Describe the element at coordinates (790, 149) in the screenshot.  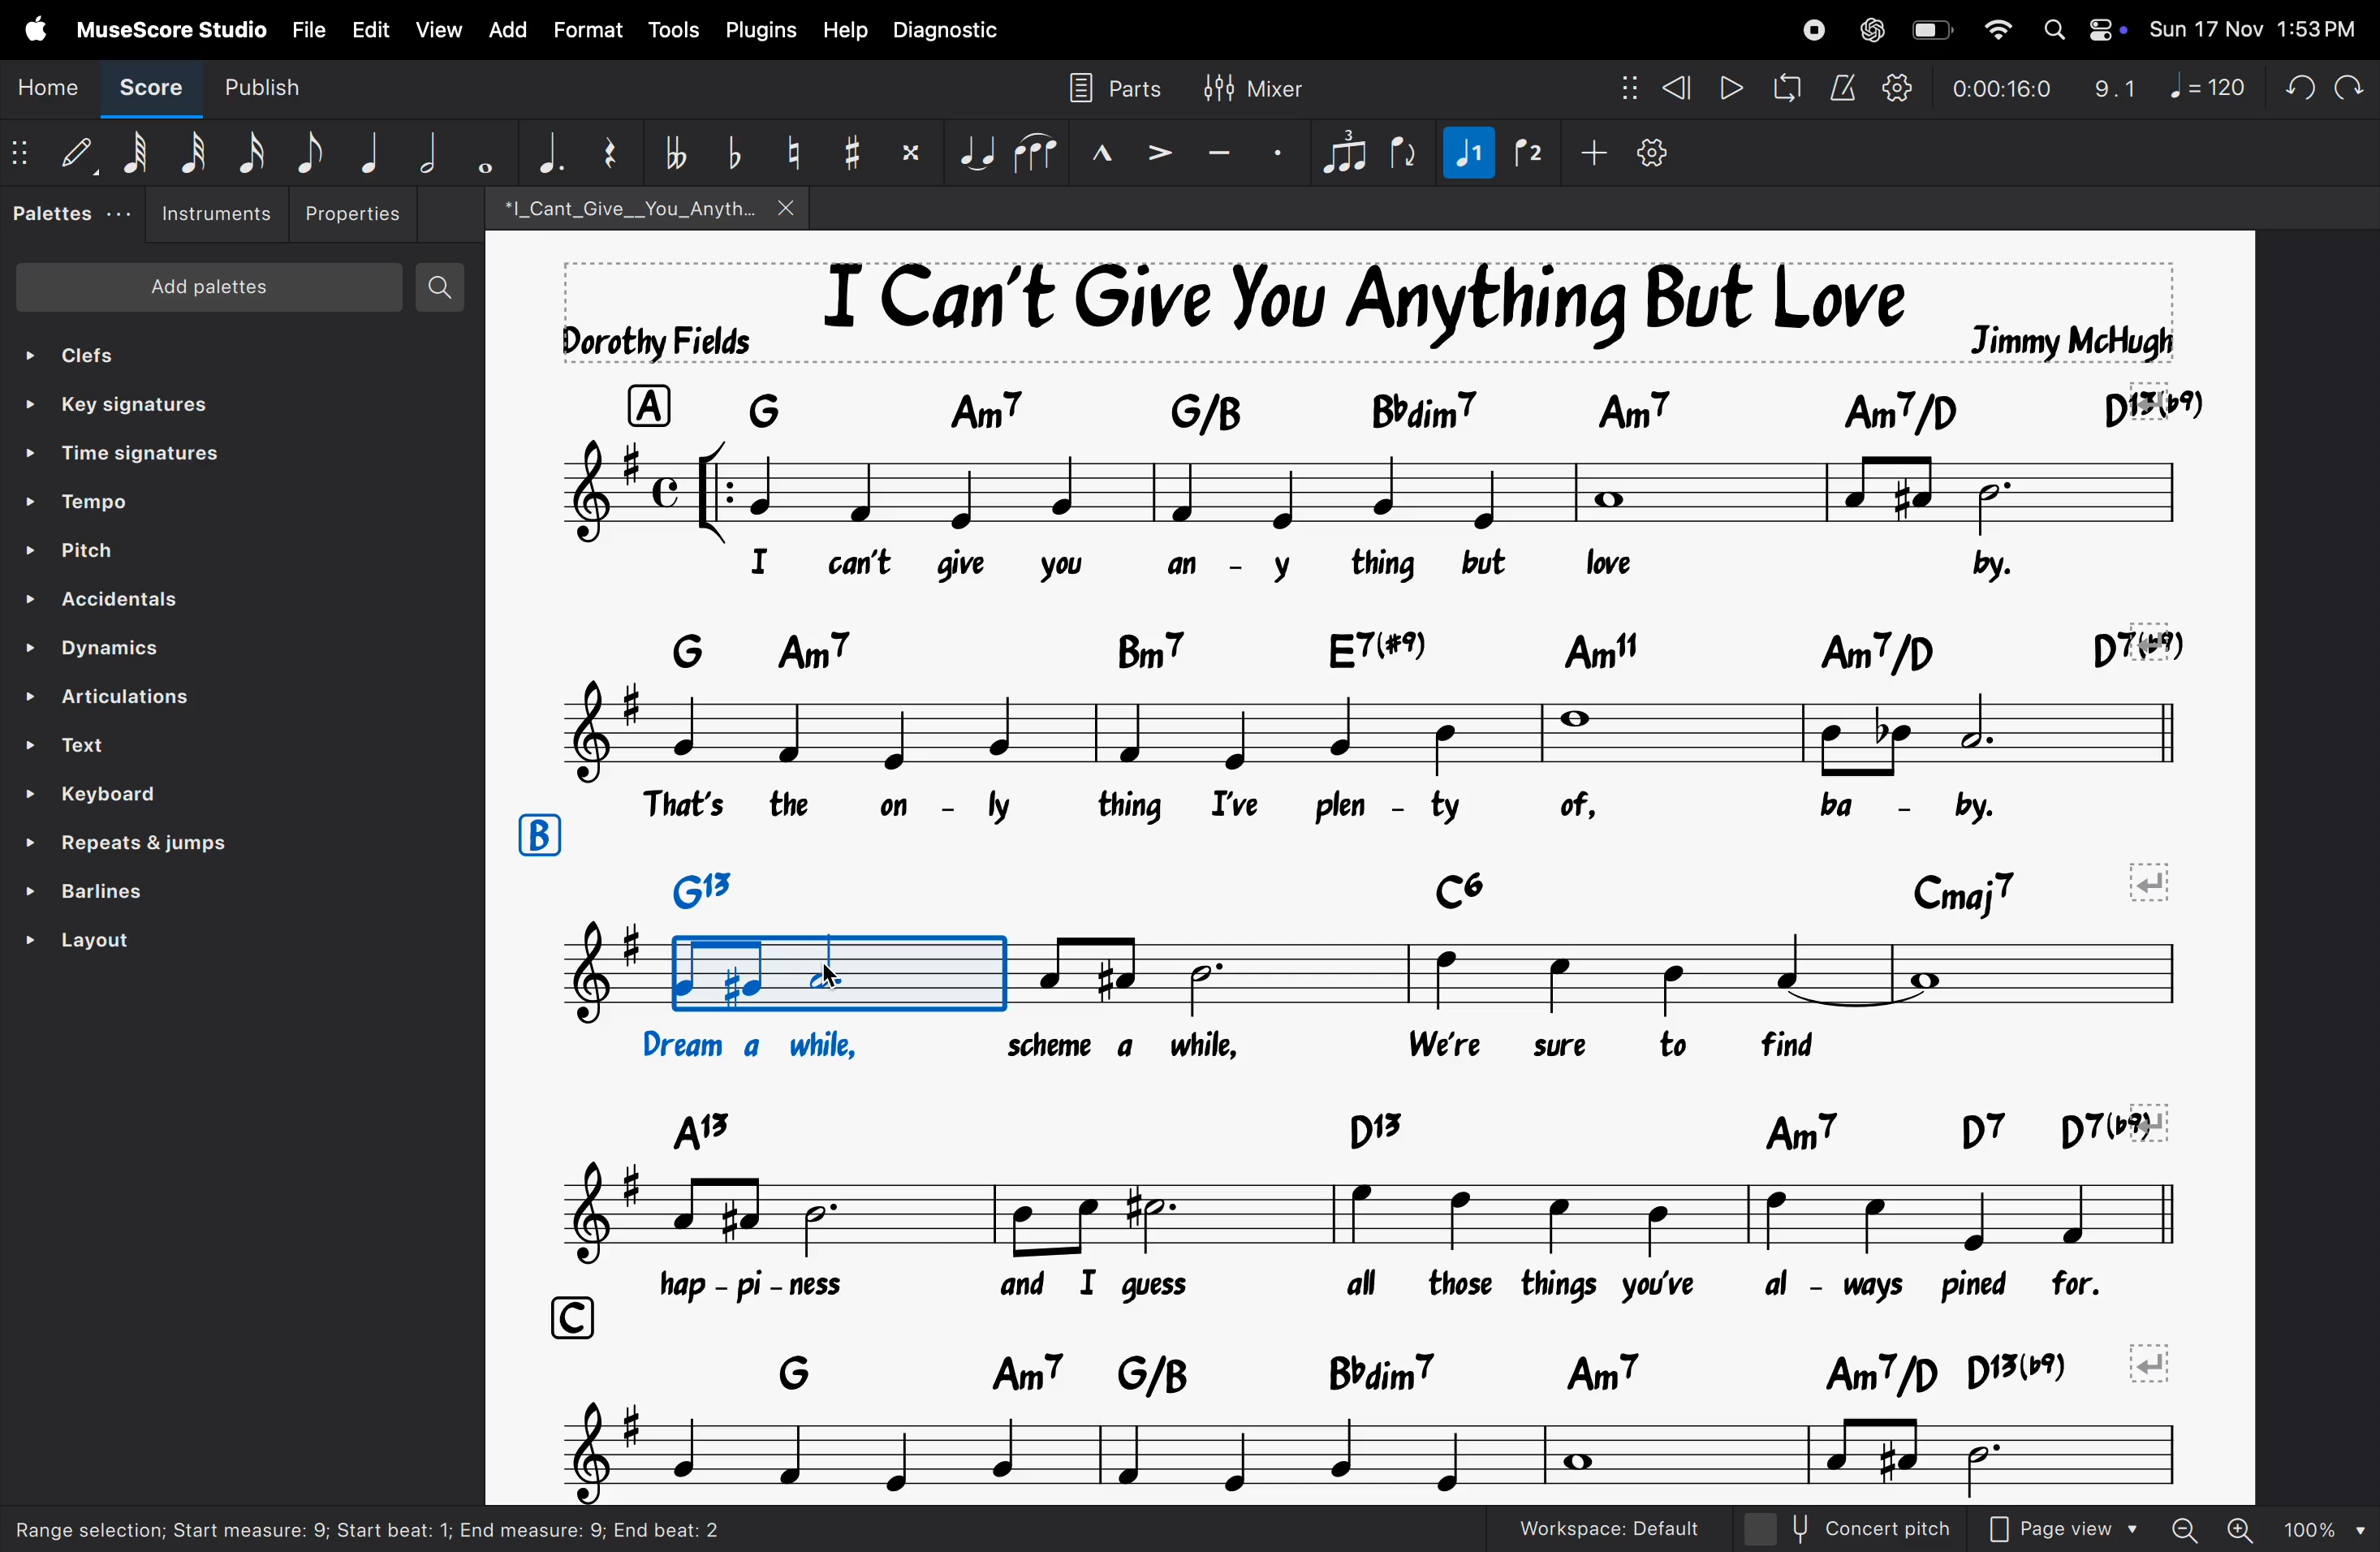
I see `toggle natural` at that location.